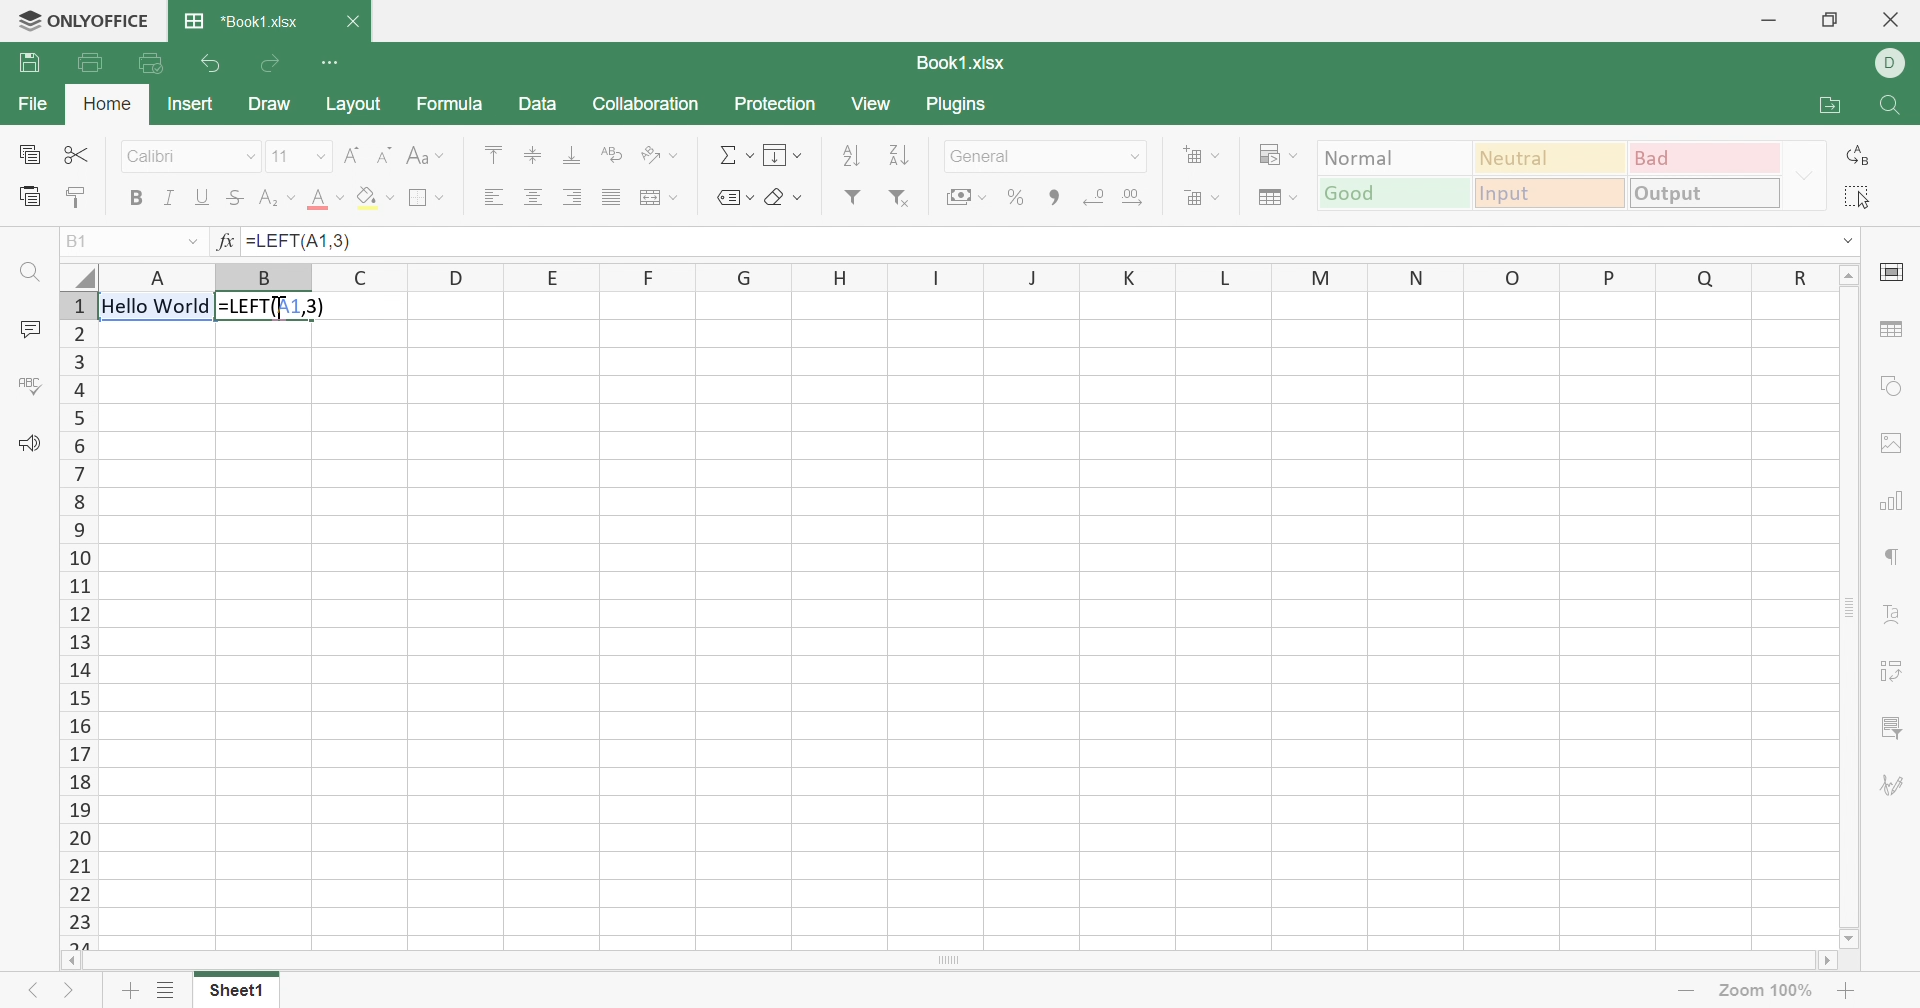 Image resolution: width=1920 pixels, height=1008 pixels. What do you see at coordinates (1767, 990) in the screenshot?
I see `Zoom 100%` at bounding box center [1767, 990].